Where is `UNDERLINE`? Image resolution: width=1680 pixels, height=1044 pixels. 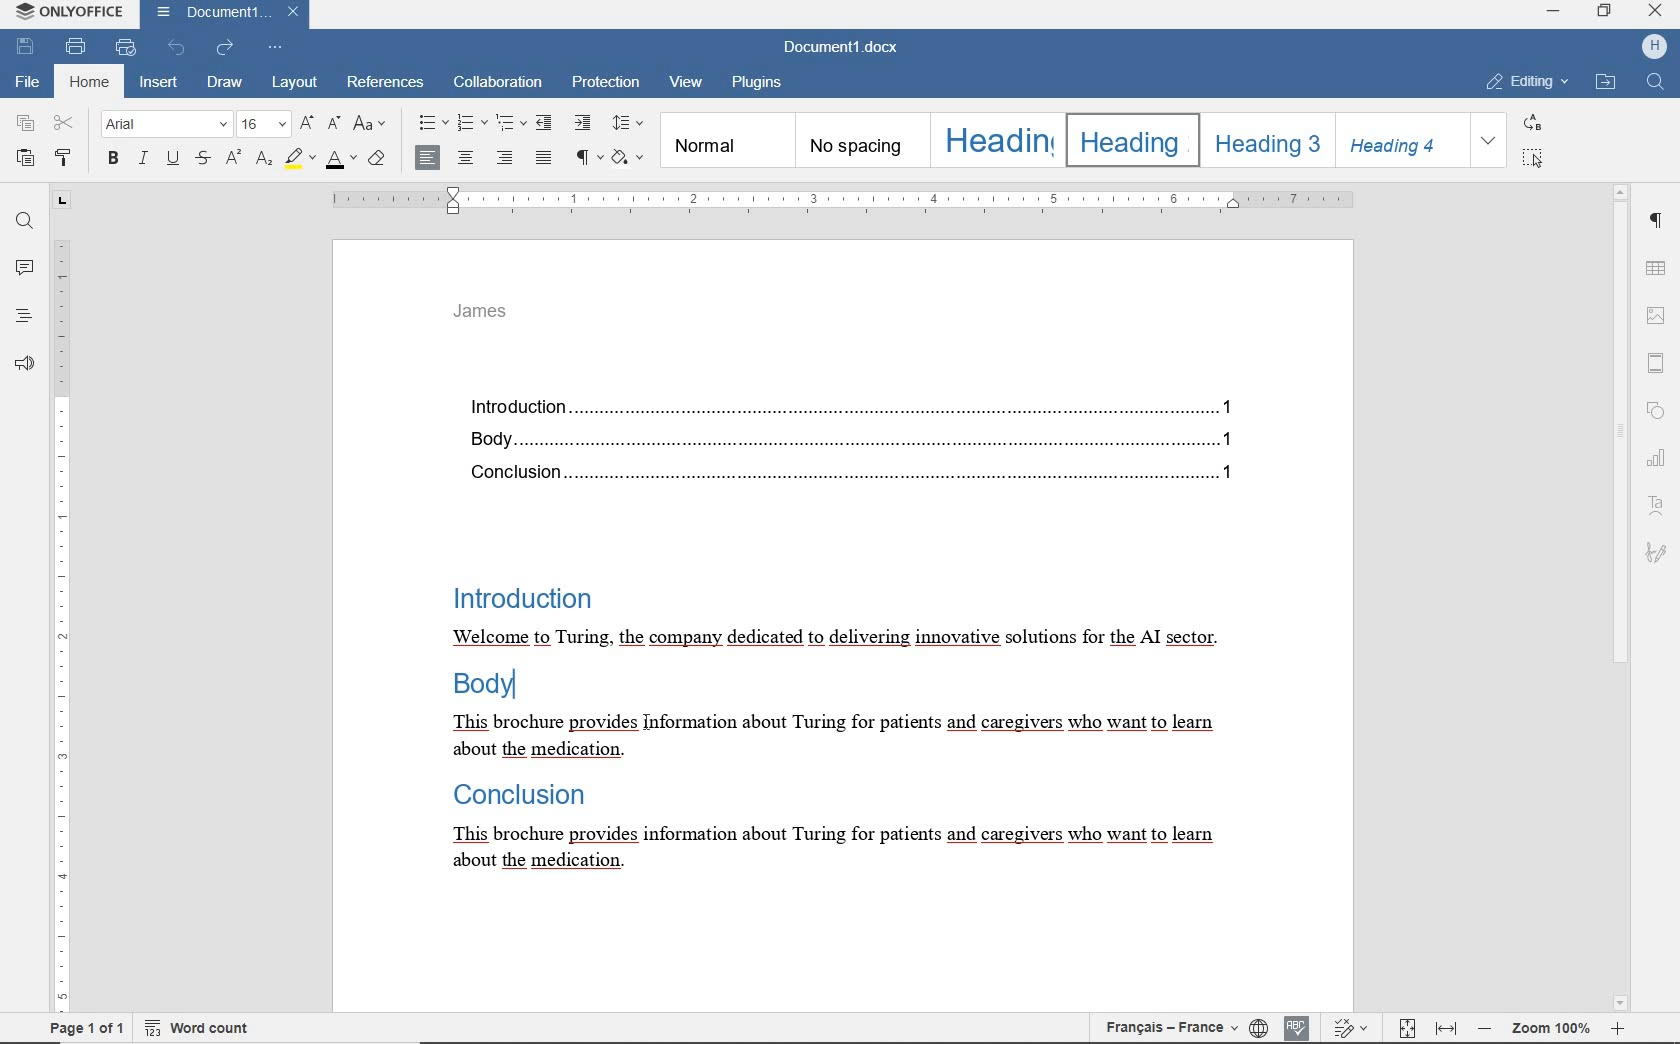 UNDERLINE is located at coordinates (172, 160).